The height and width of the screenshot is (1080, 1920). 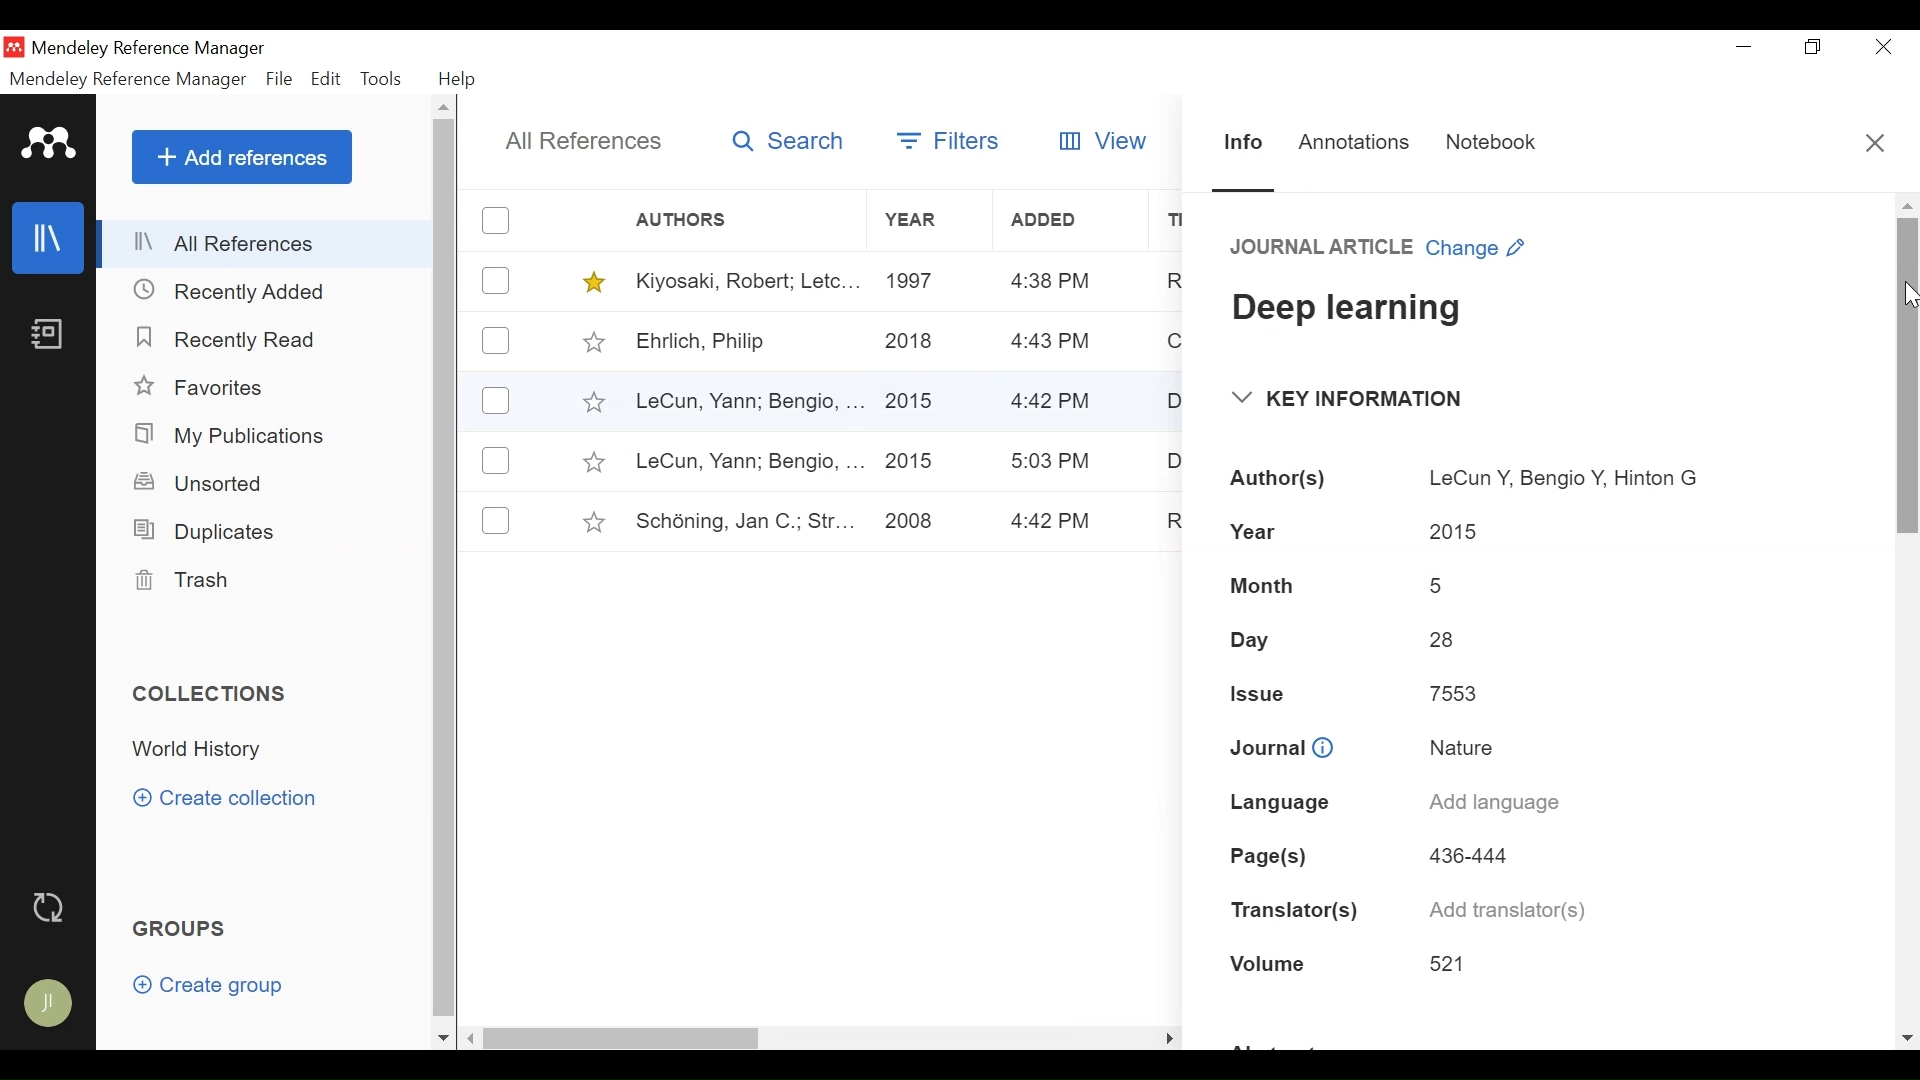 I want to click on Month, so click(x=1272, y=587).